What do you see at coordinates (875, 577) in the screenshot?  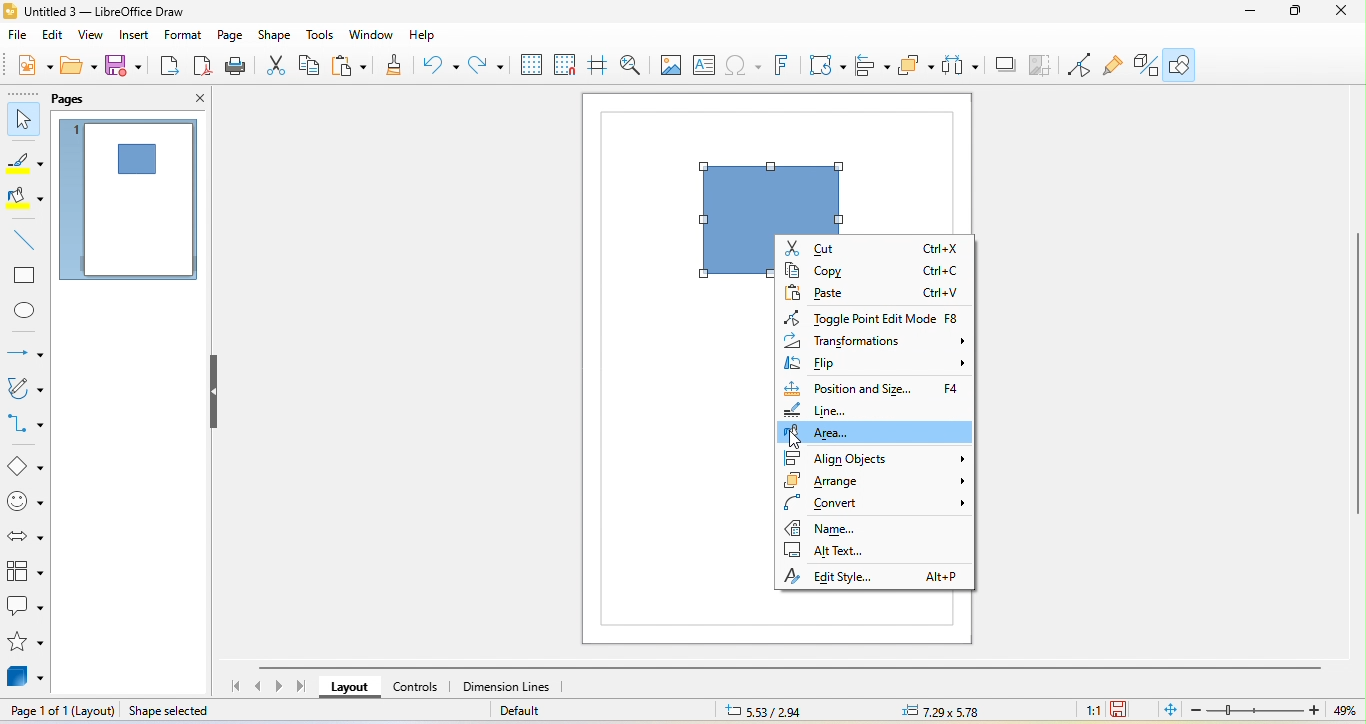 I see `edit style` at bounding box center [875, 577].